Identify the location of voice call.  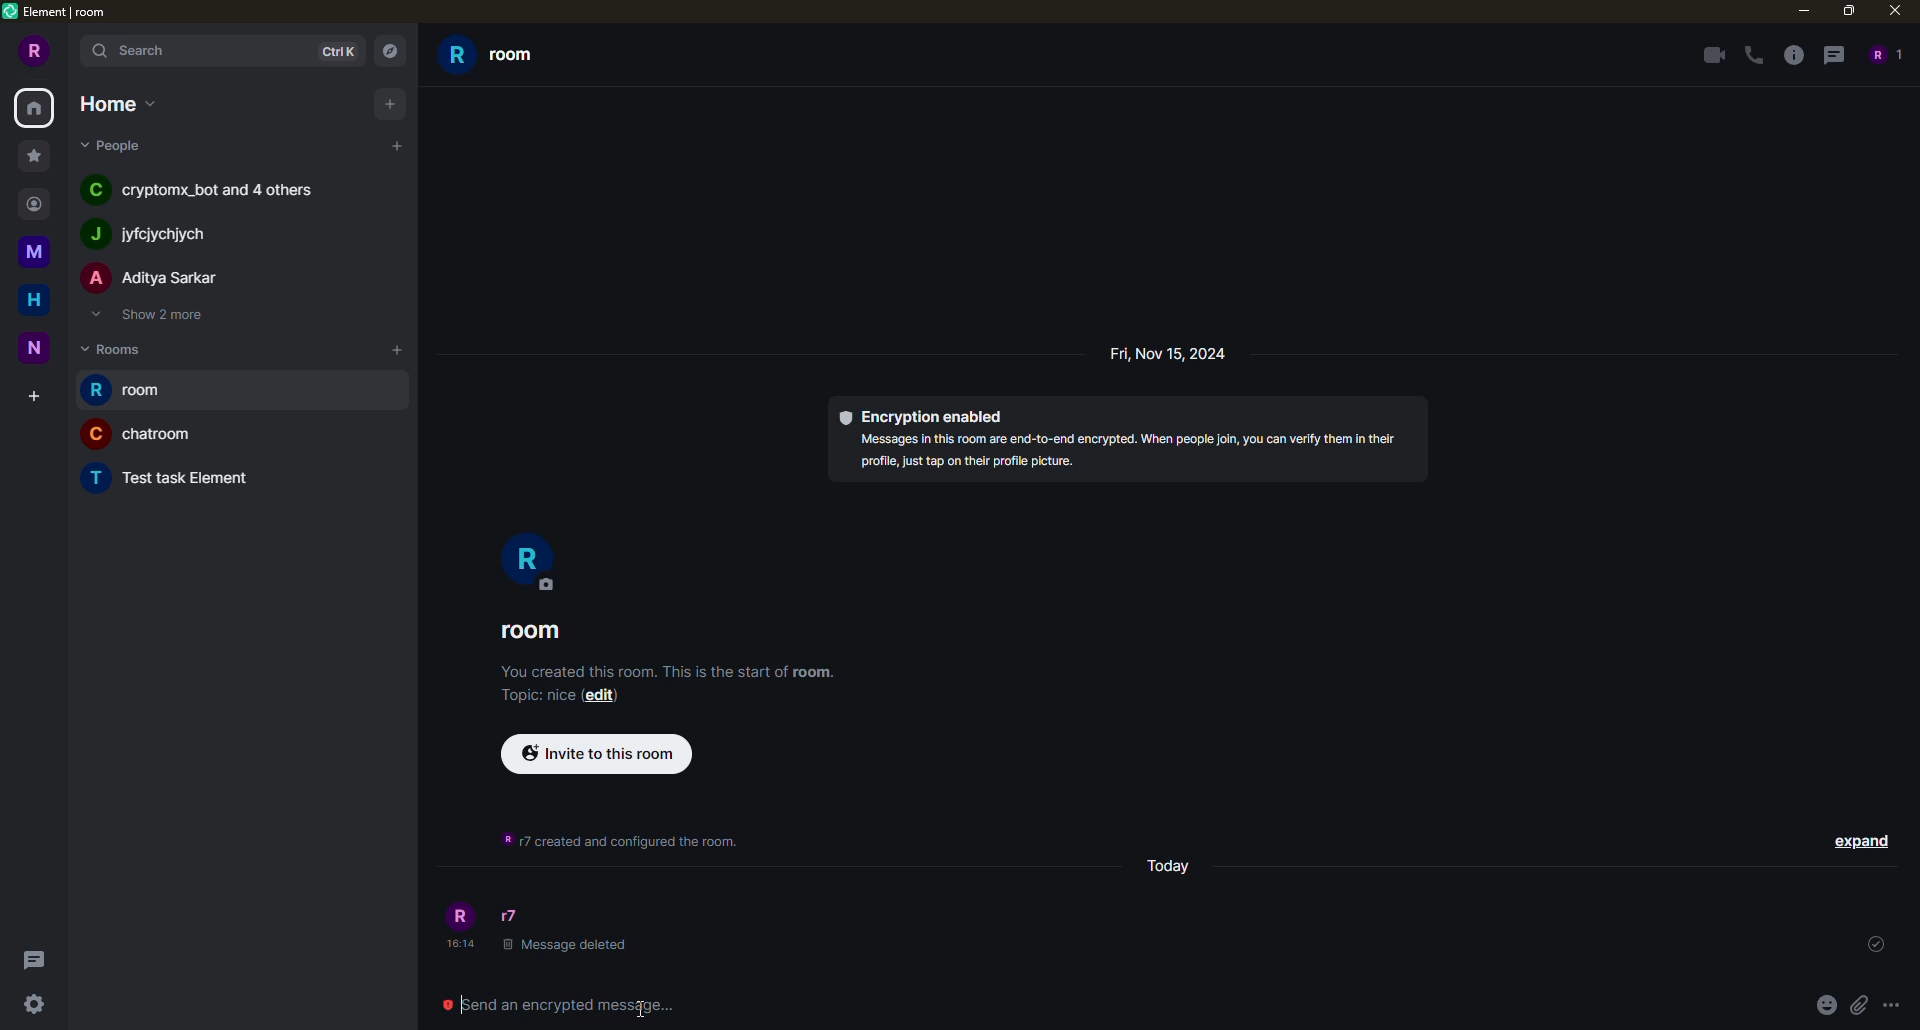
(1753, 54).